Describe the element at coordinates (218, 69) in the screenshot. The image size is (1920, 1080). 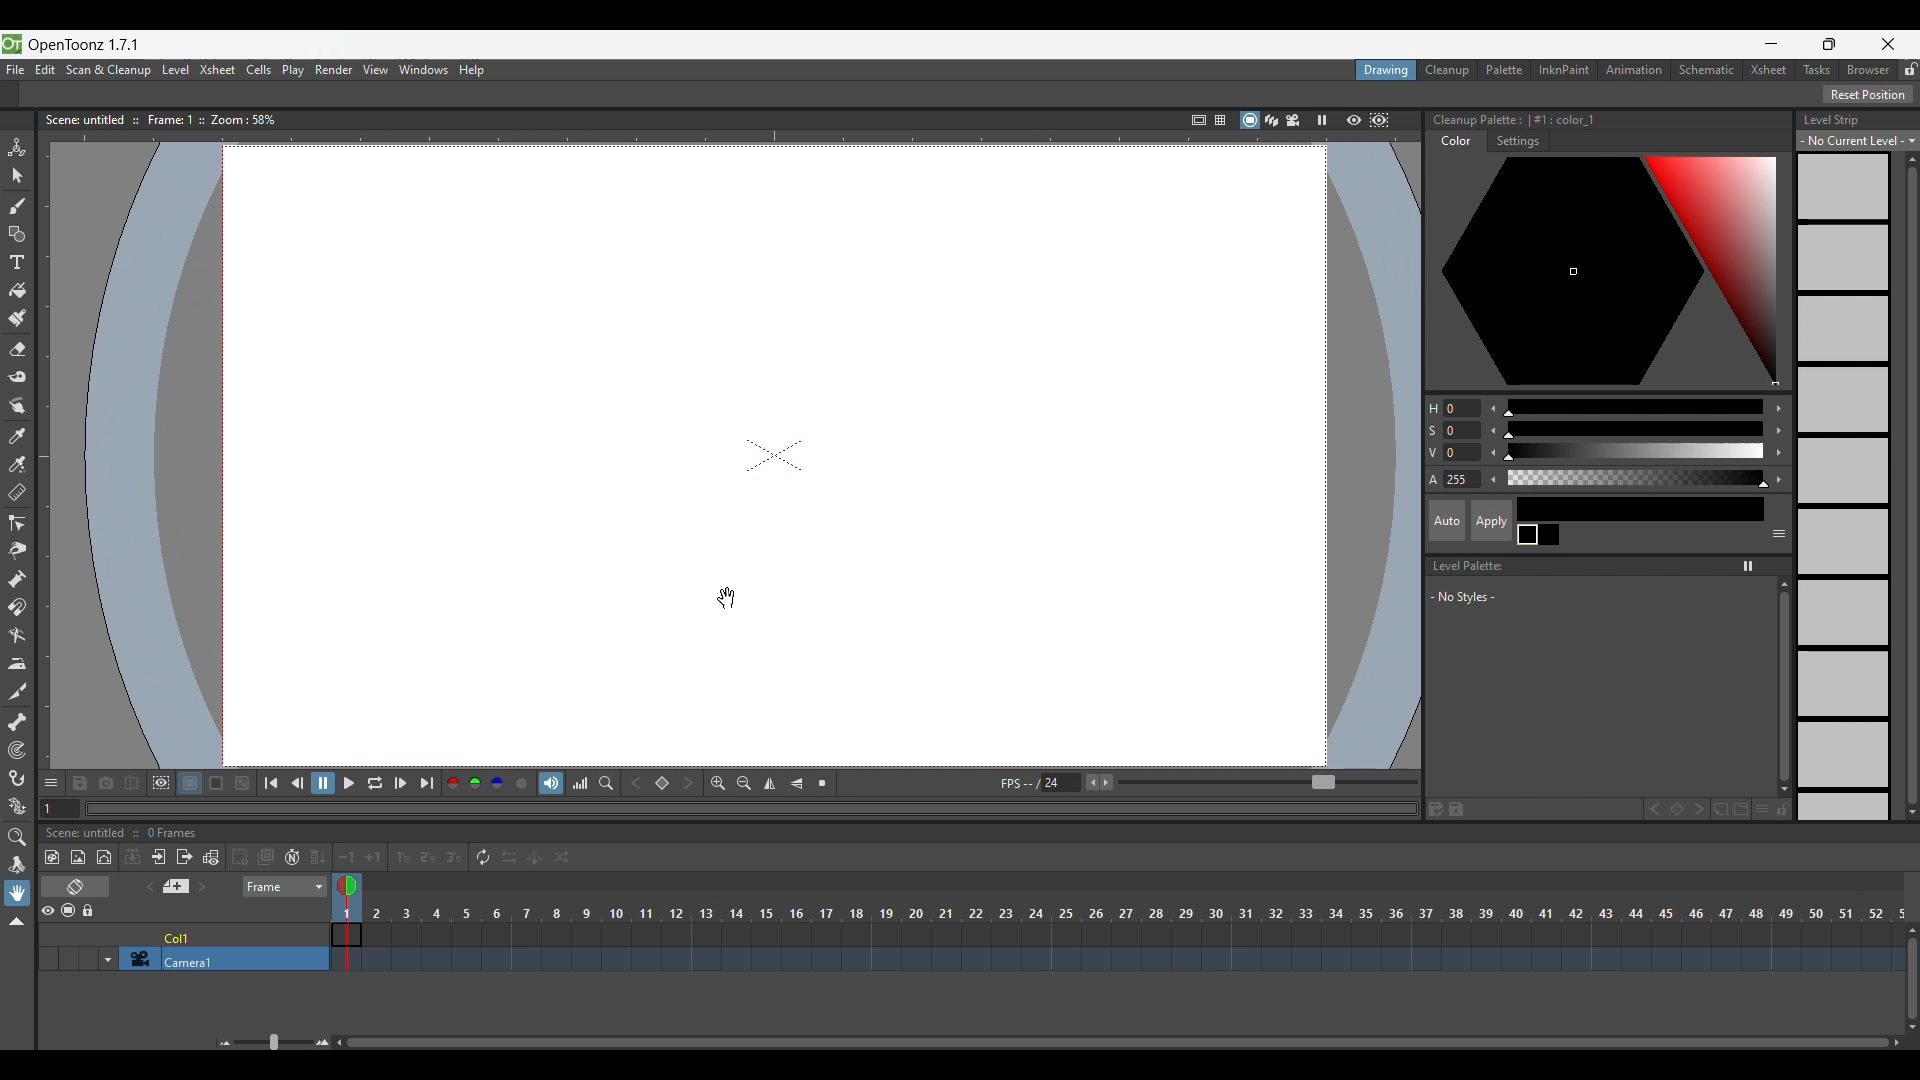
I see `Xsheet` at that location.